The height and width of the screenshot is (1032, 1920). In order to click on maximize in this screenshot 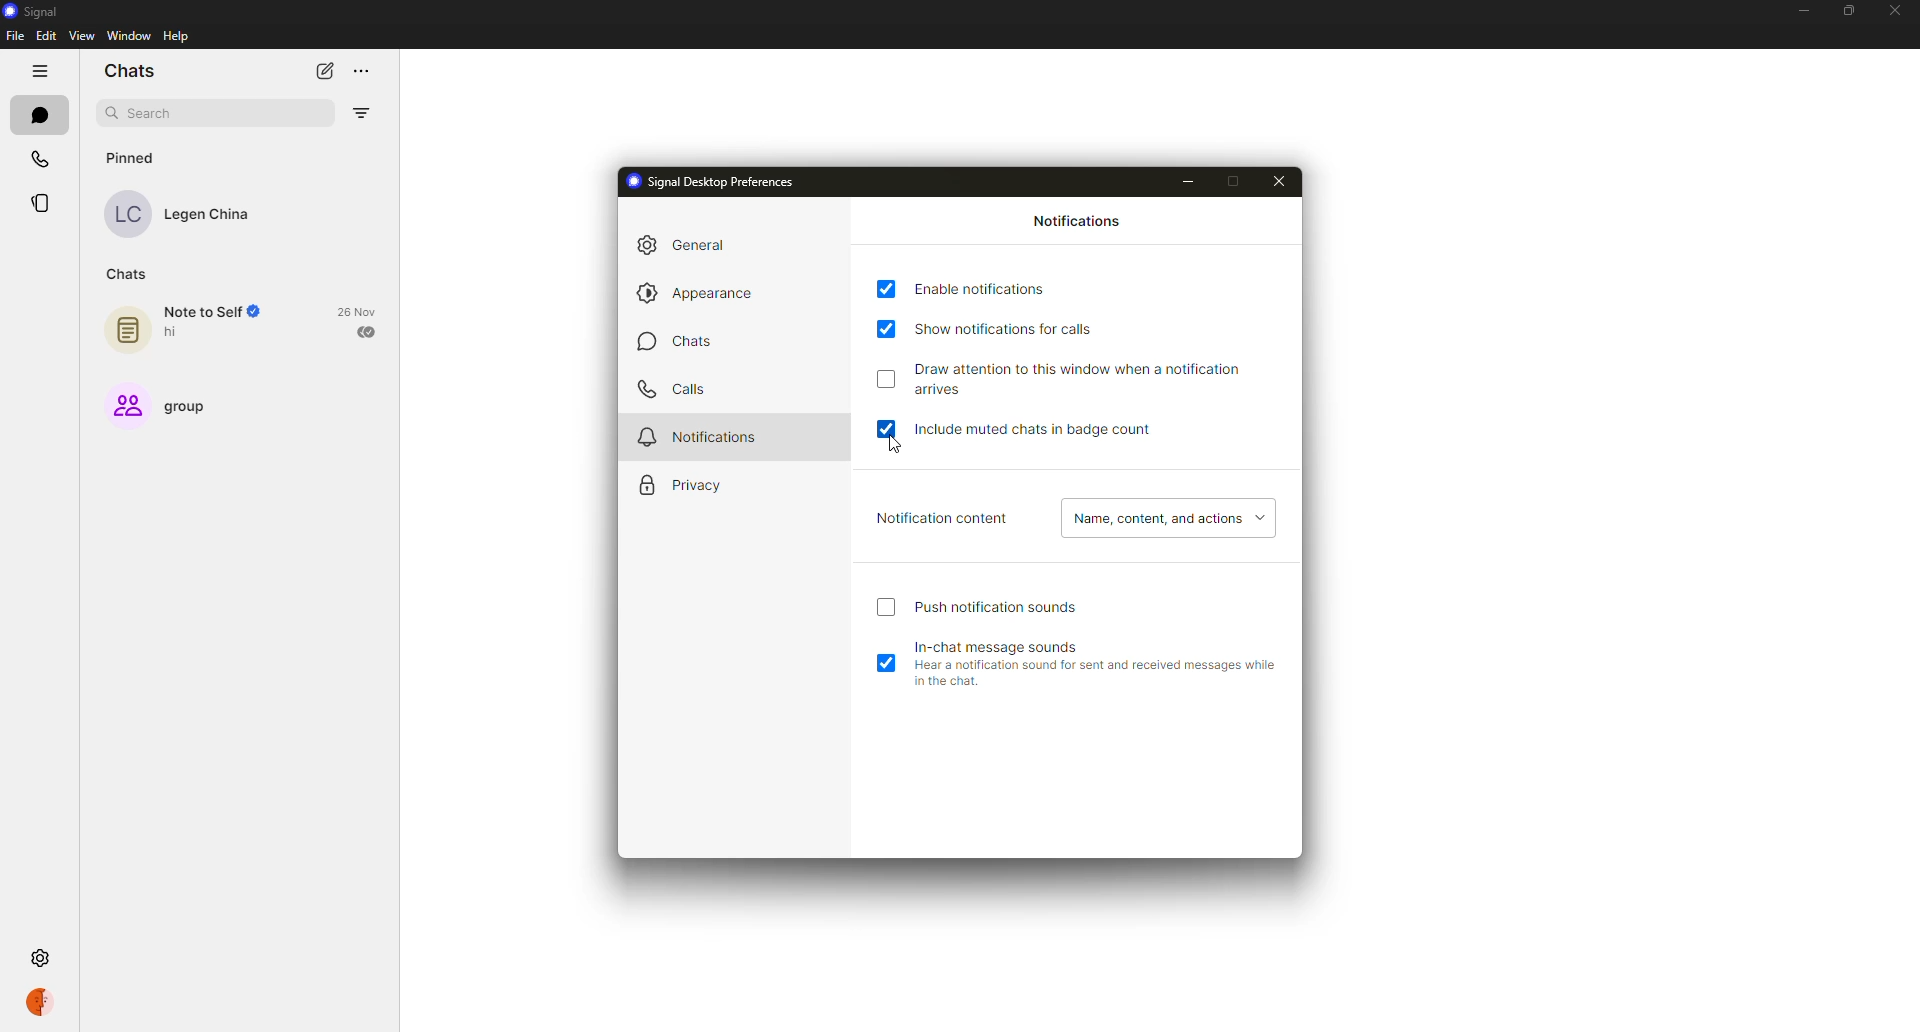, I will do `click(1846, 11)`.